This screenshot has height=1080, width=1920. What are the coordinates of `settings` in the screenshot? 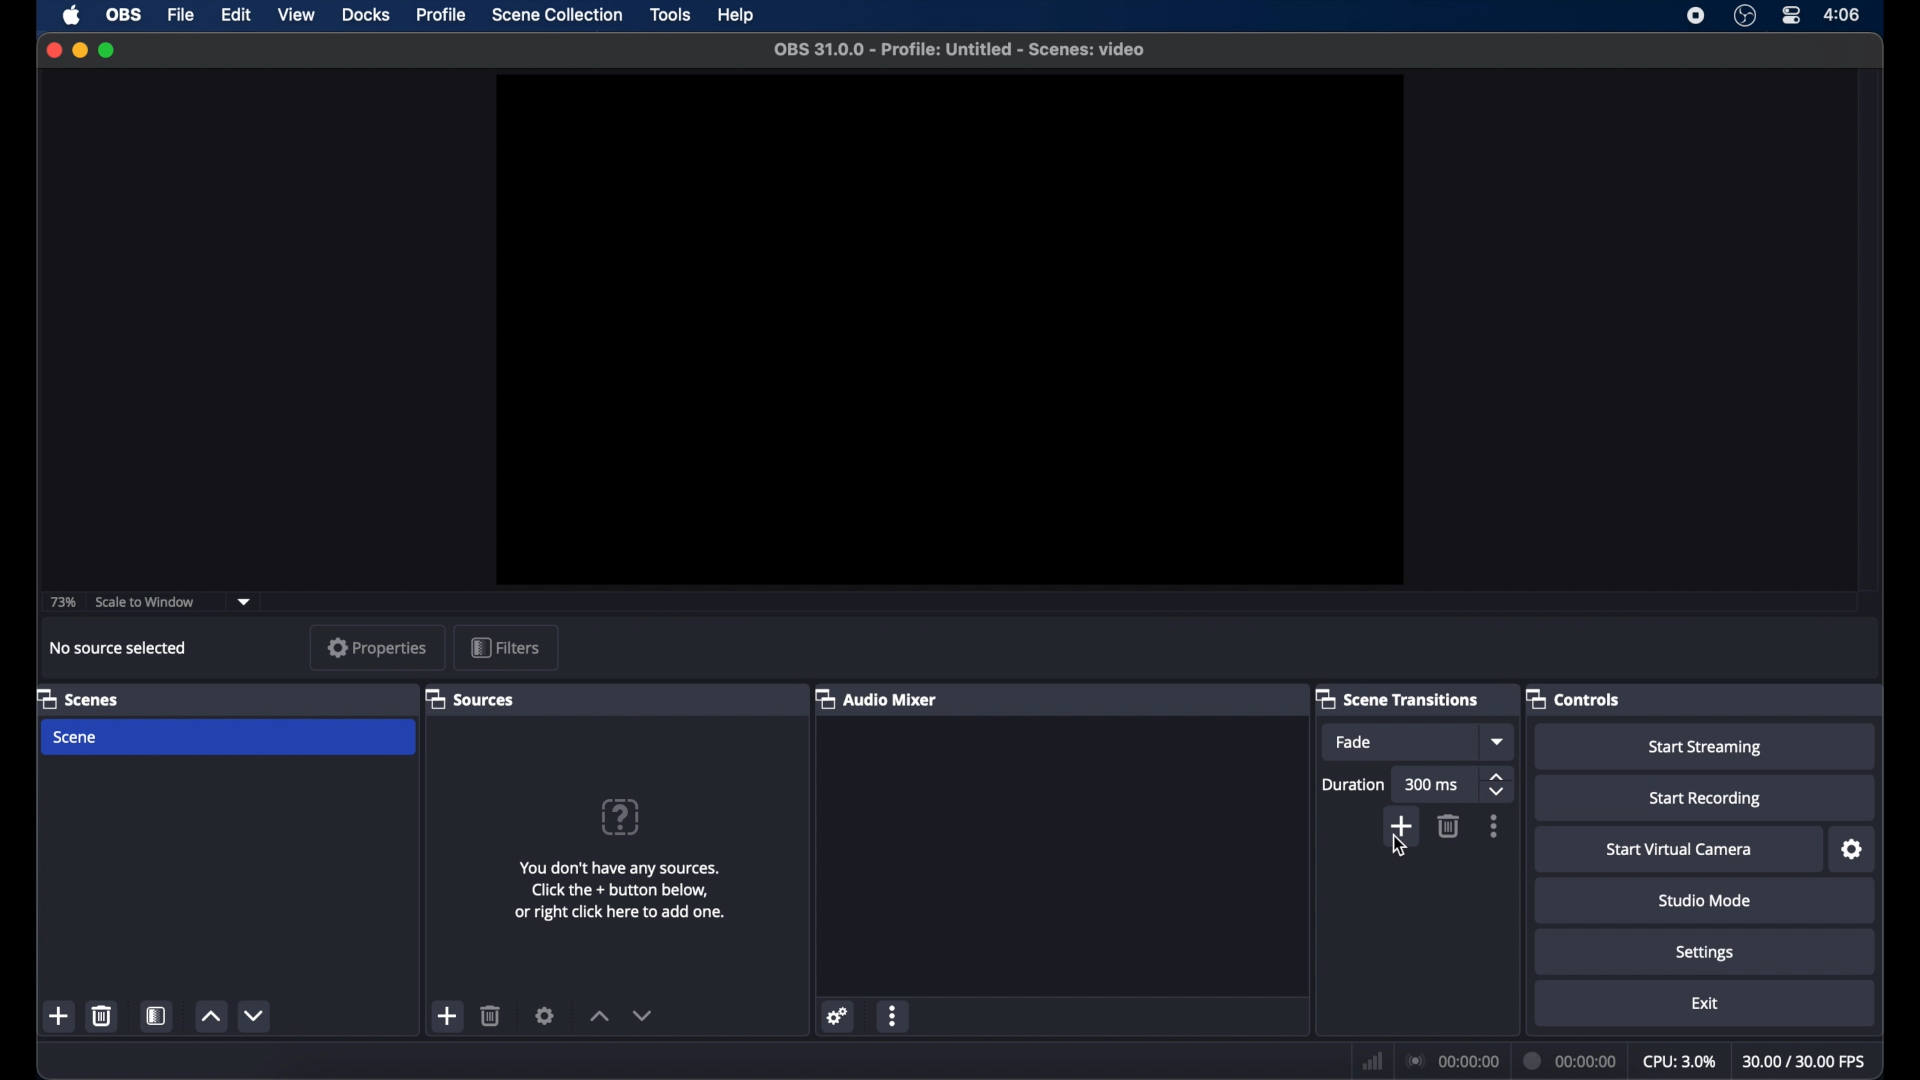 It's located at (839, 1016).